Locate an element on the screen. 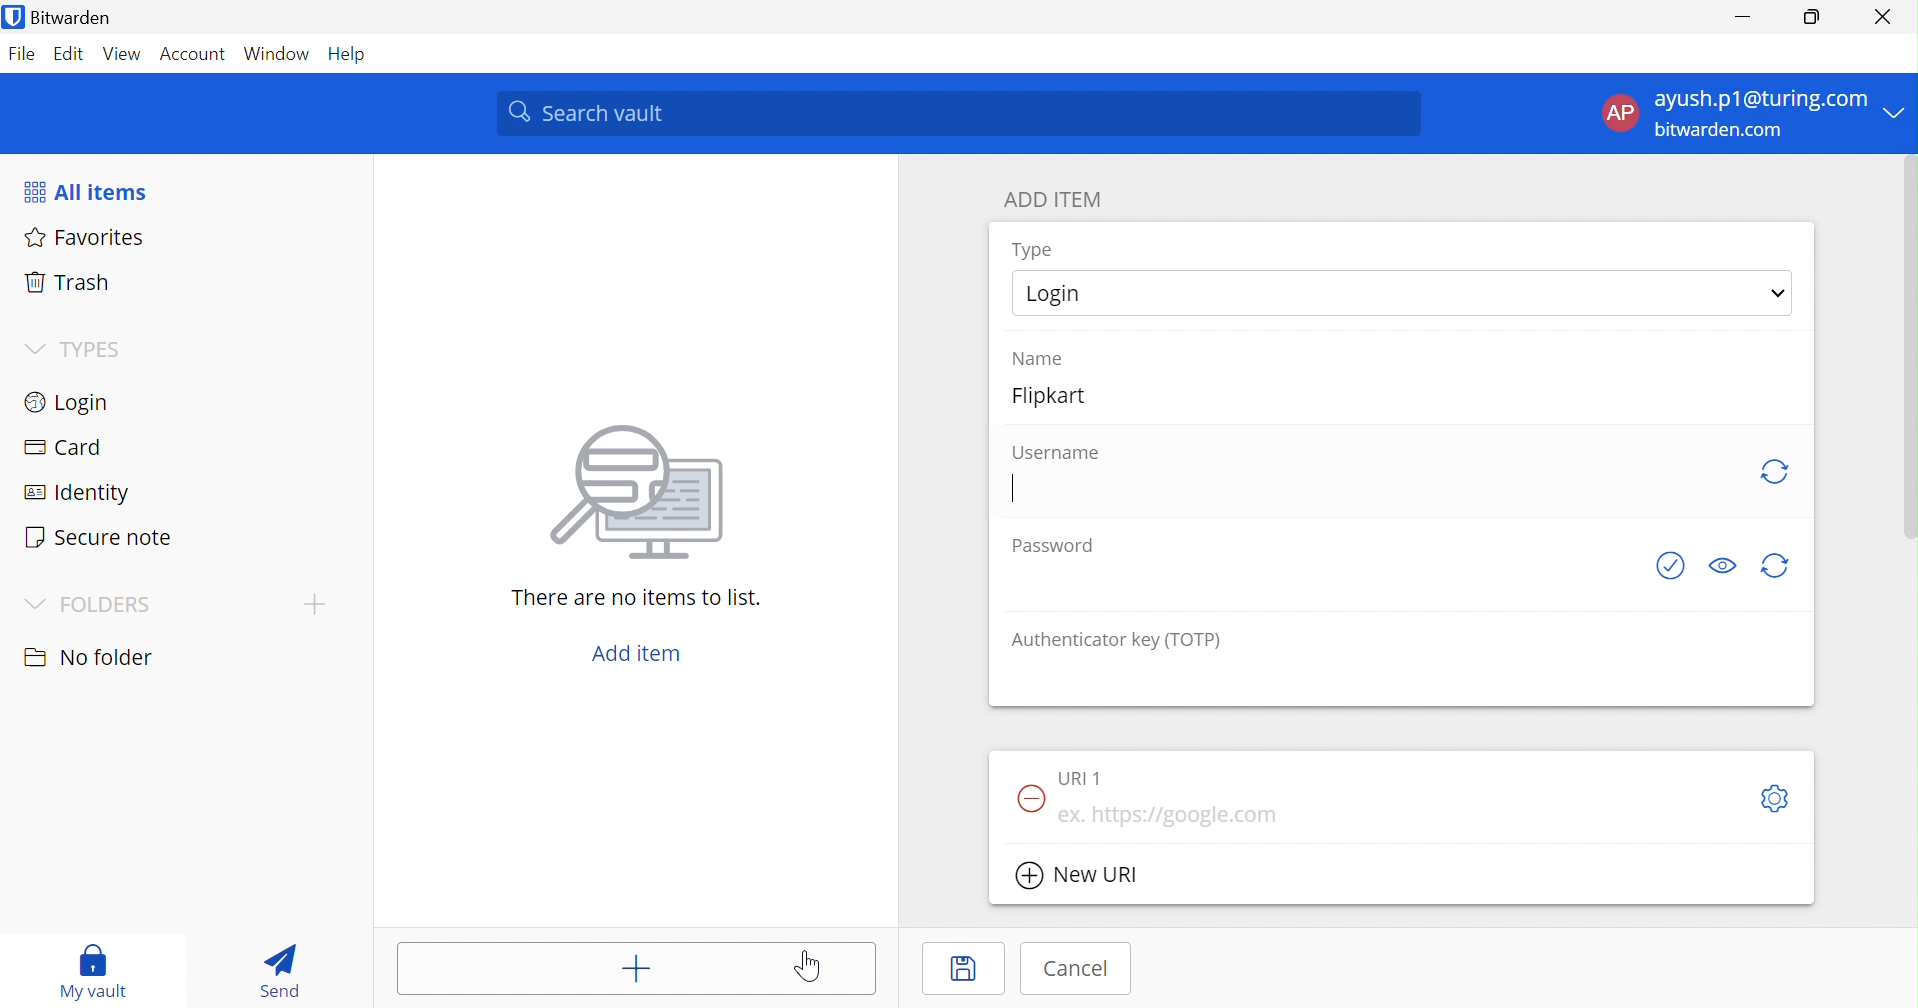 Image resolution: width=1918 pixels, height=1008 pixels. Restore Down is located at coordinates (1812, 17).